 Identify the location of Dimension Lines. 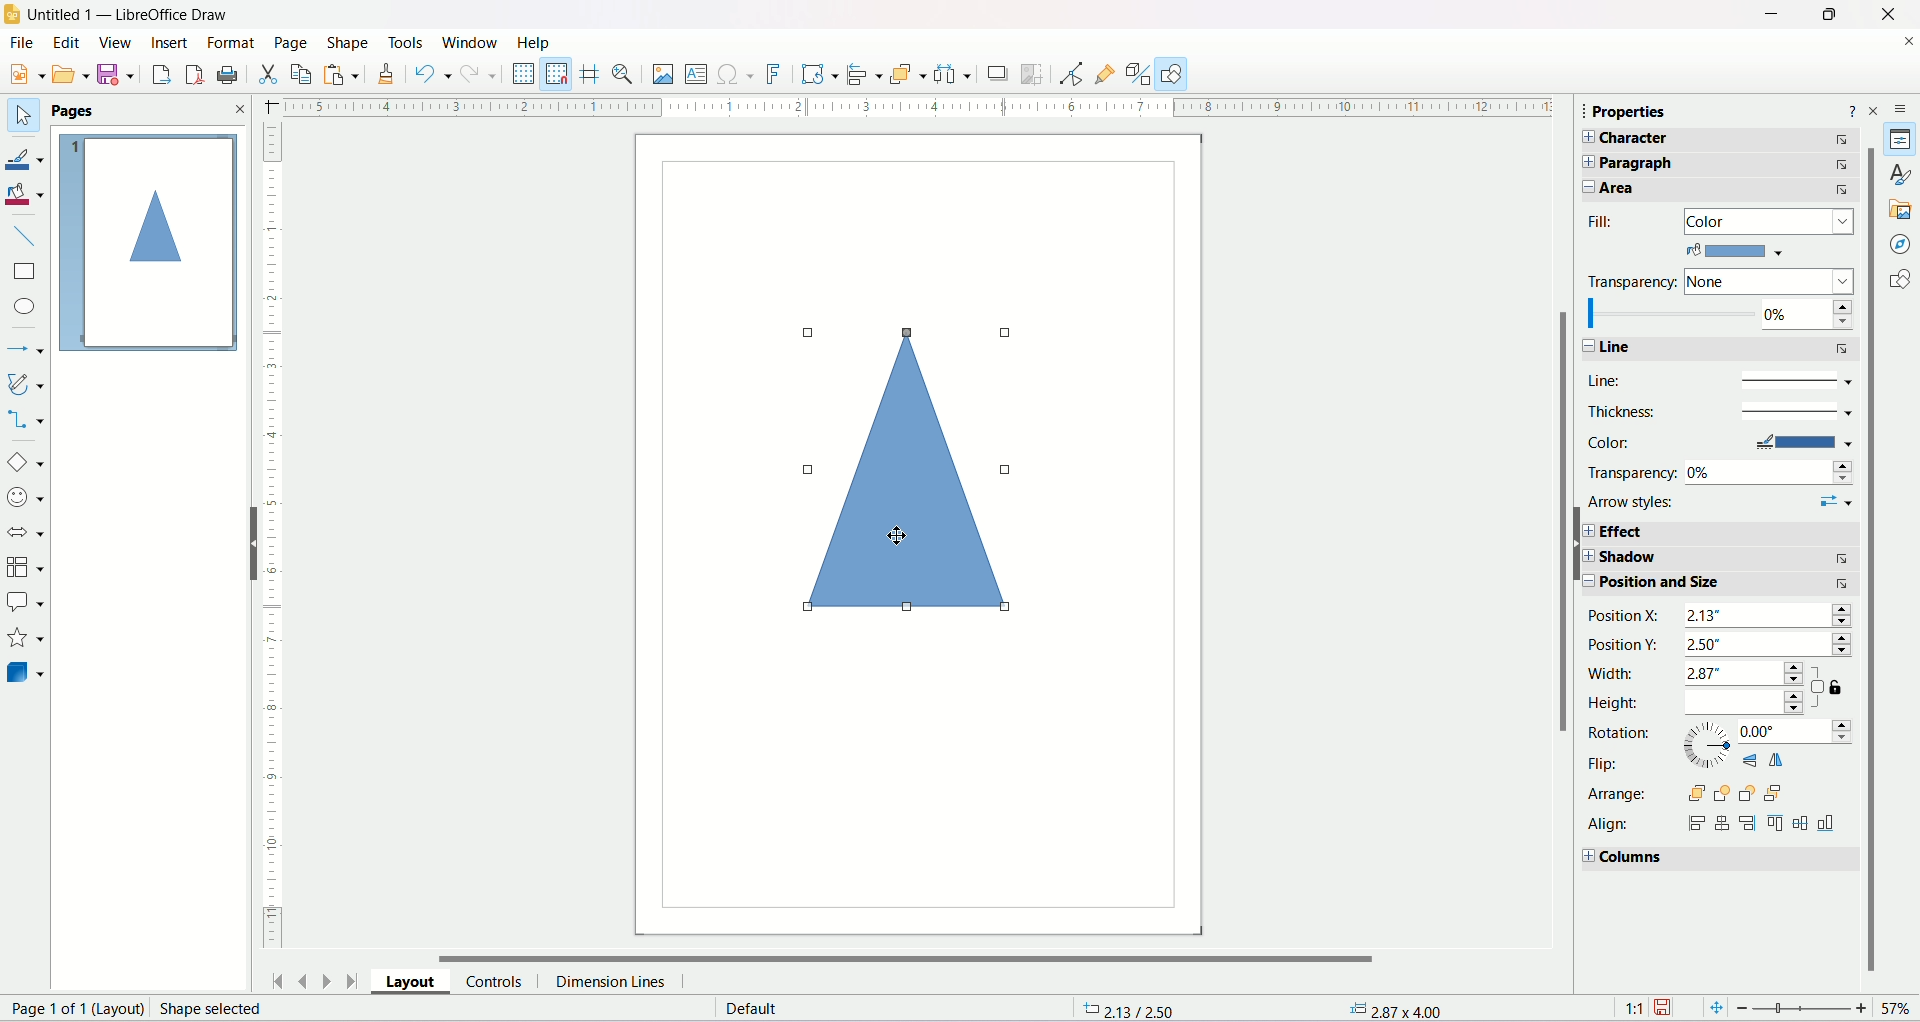
(611, 984).